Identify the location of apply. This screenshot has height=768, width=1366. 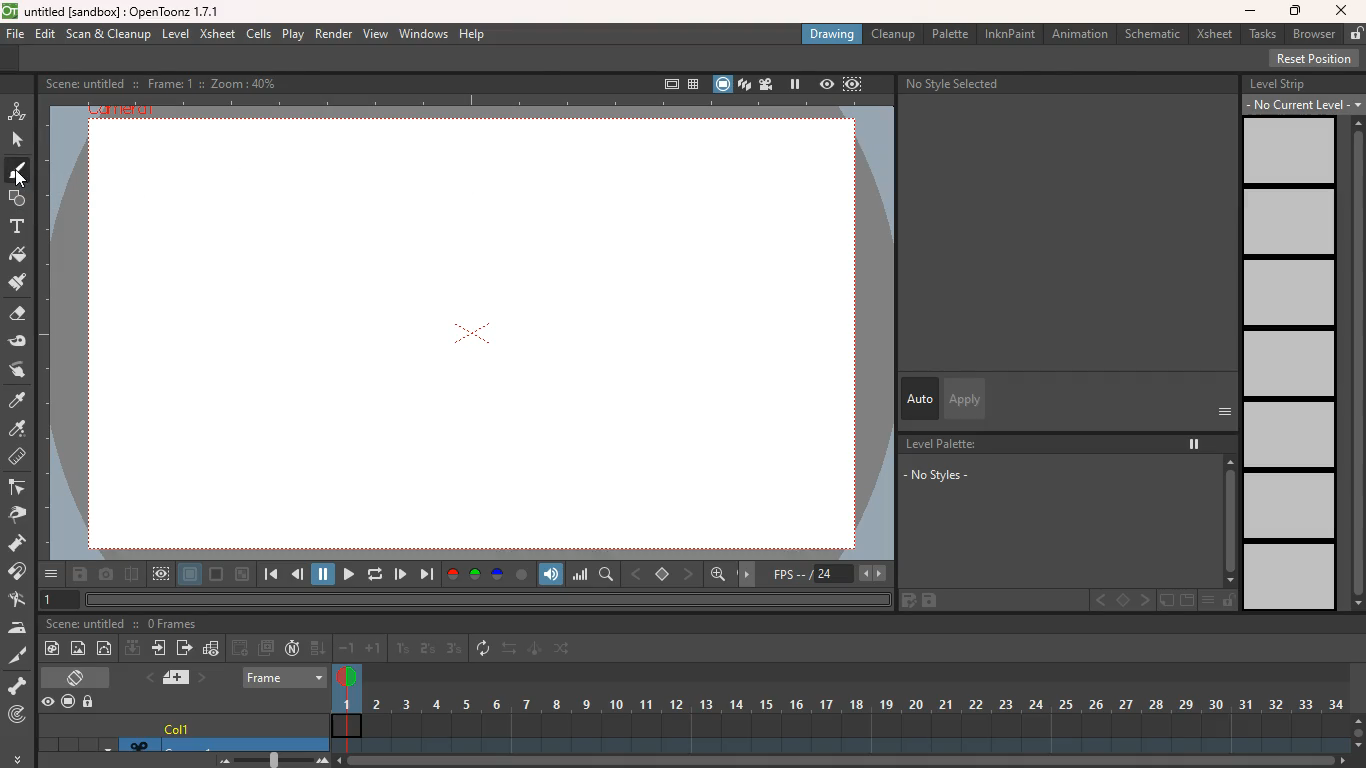
(963, 398).